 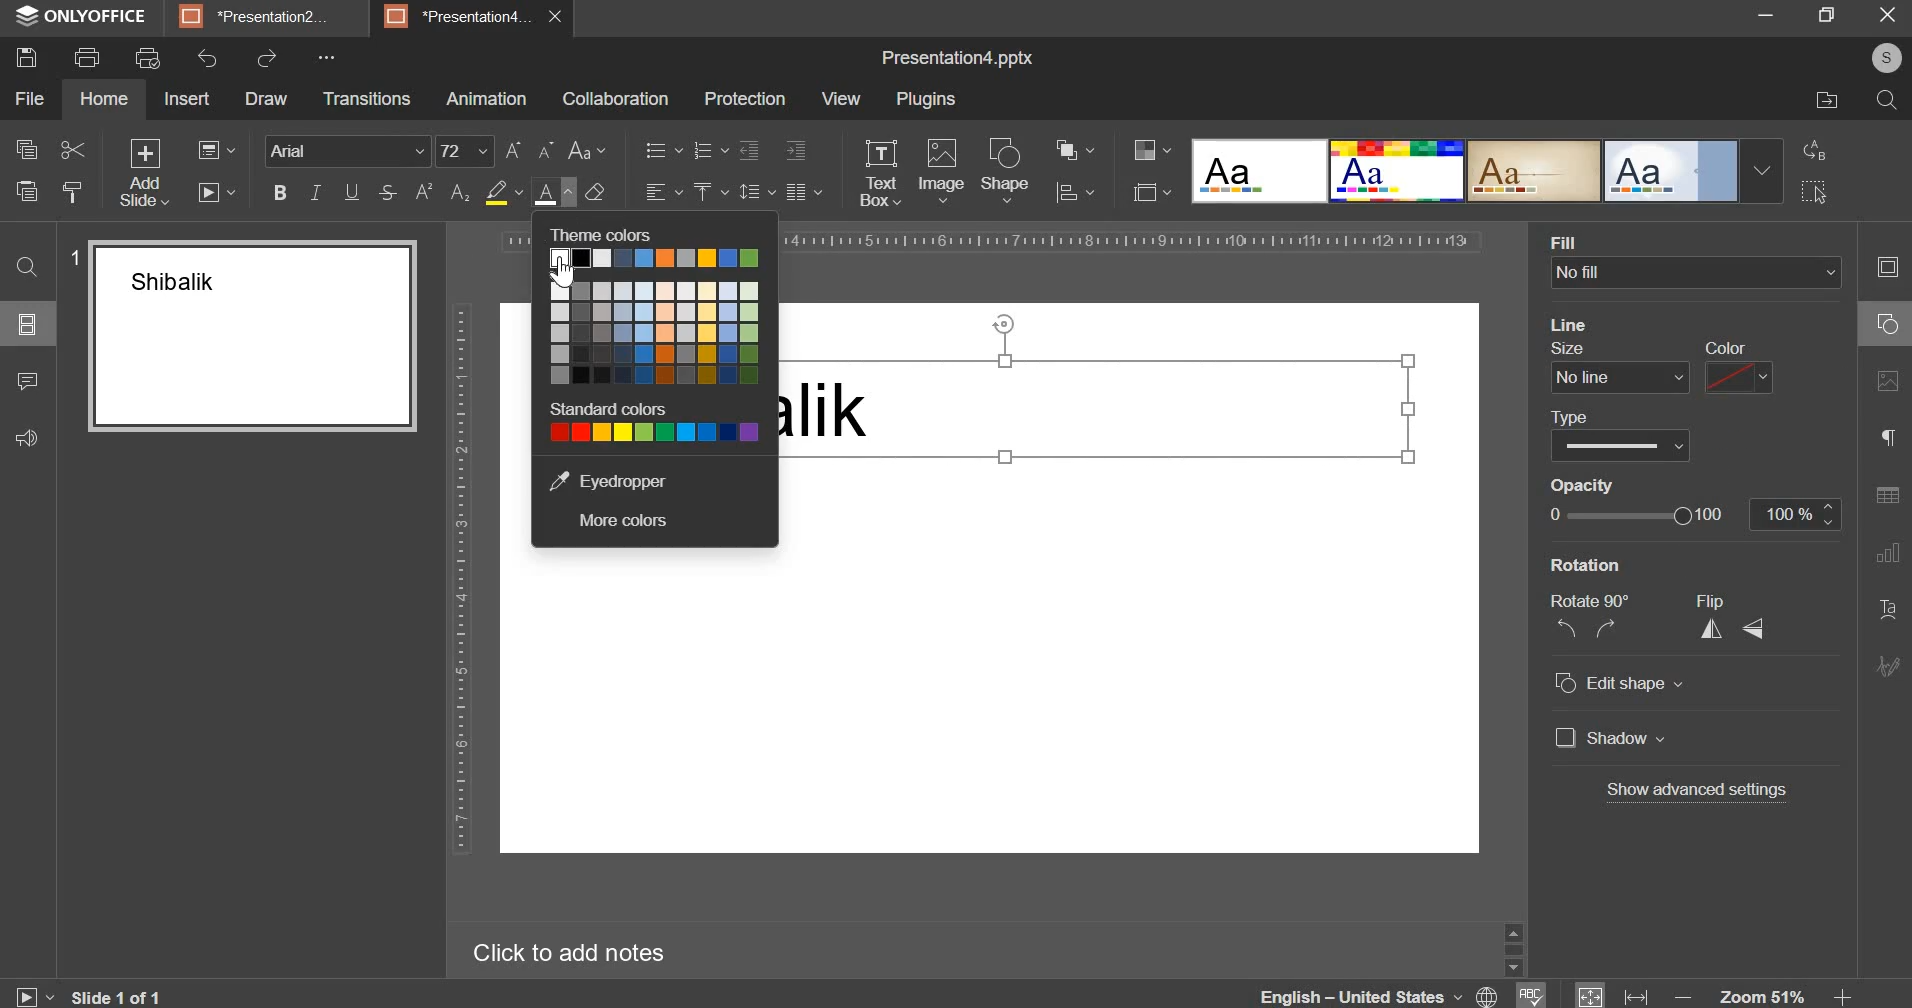 What do you see at coordinates (1739, 369) in the screenshot?
I see `color` at bounding box center [1739, 369].